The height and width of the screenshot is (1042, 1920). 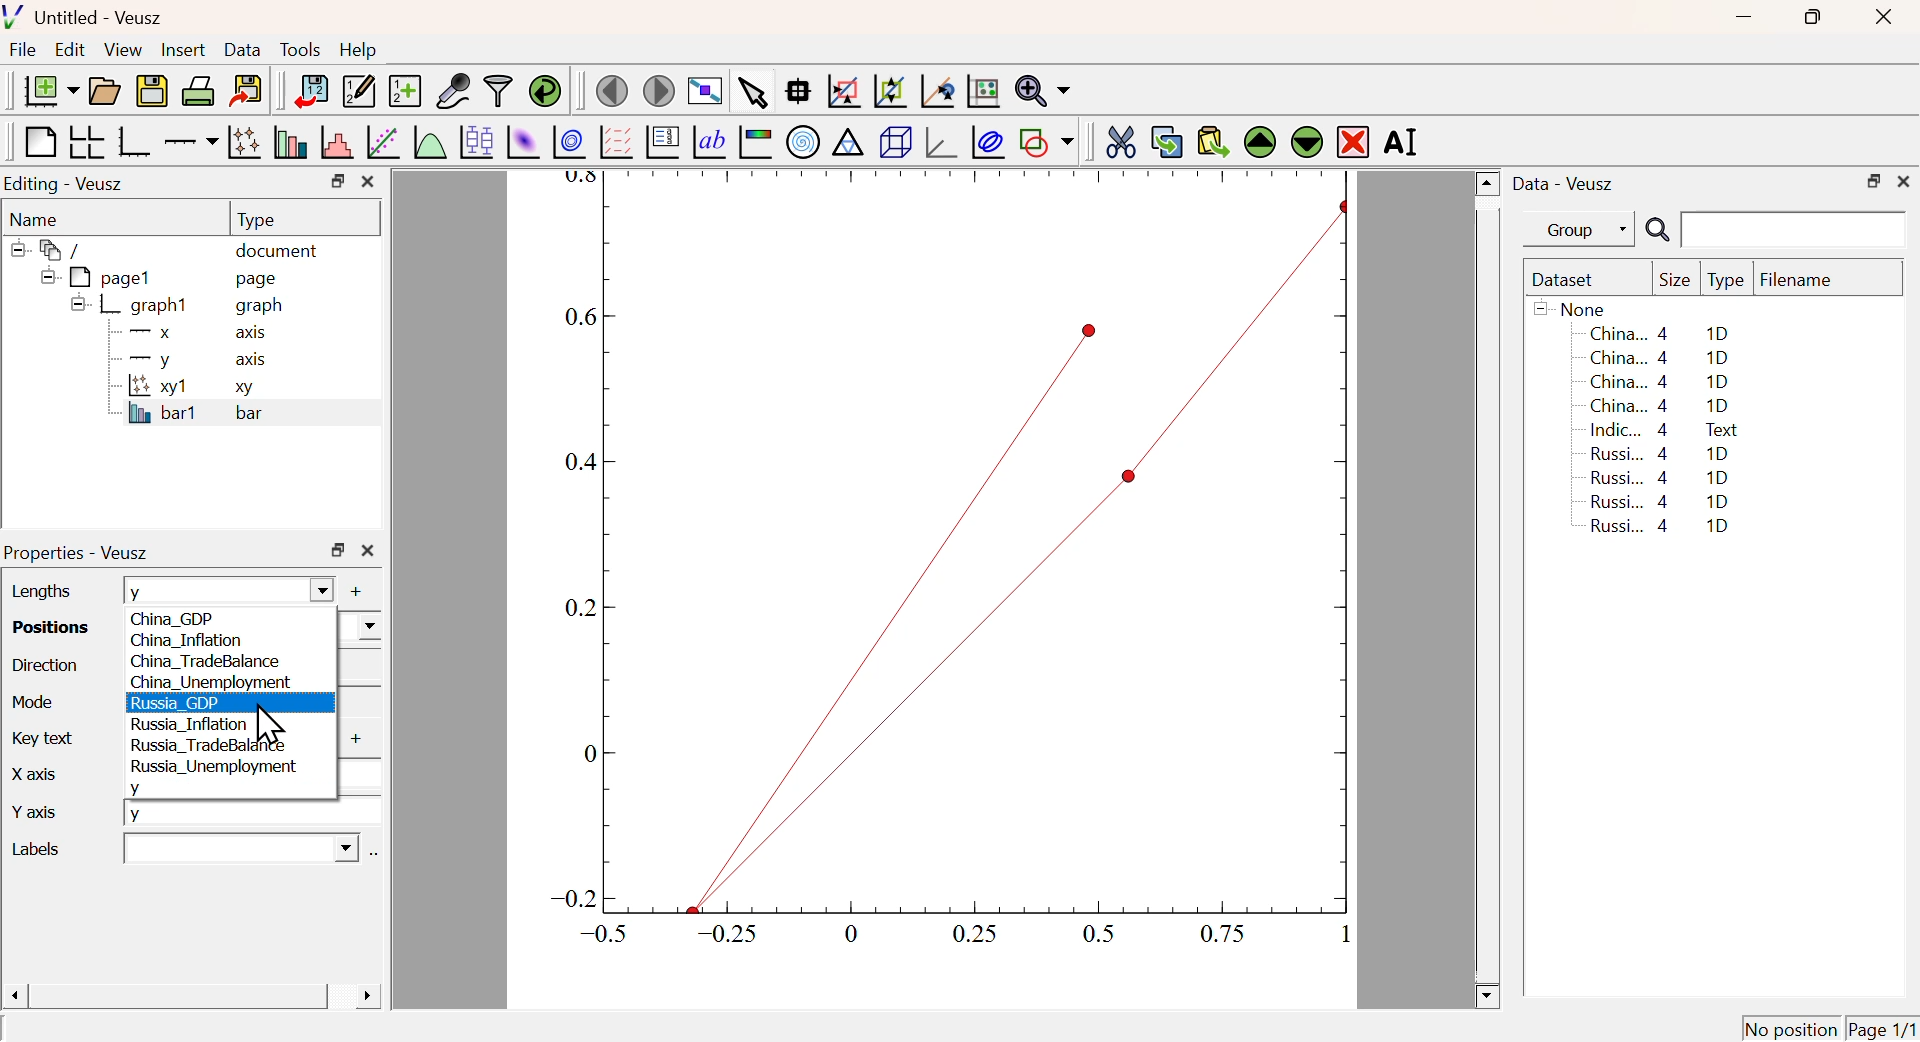 What do you see at coordinates (1657, 231) in the screenshot?
I see `Search` at bounding box center [1657, 231].